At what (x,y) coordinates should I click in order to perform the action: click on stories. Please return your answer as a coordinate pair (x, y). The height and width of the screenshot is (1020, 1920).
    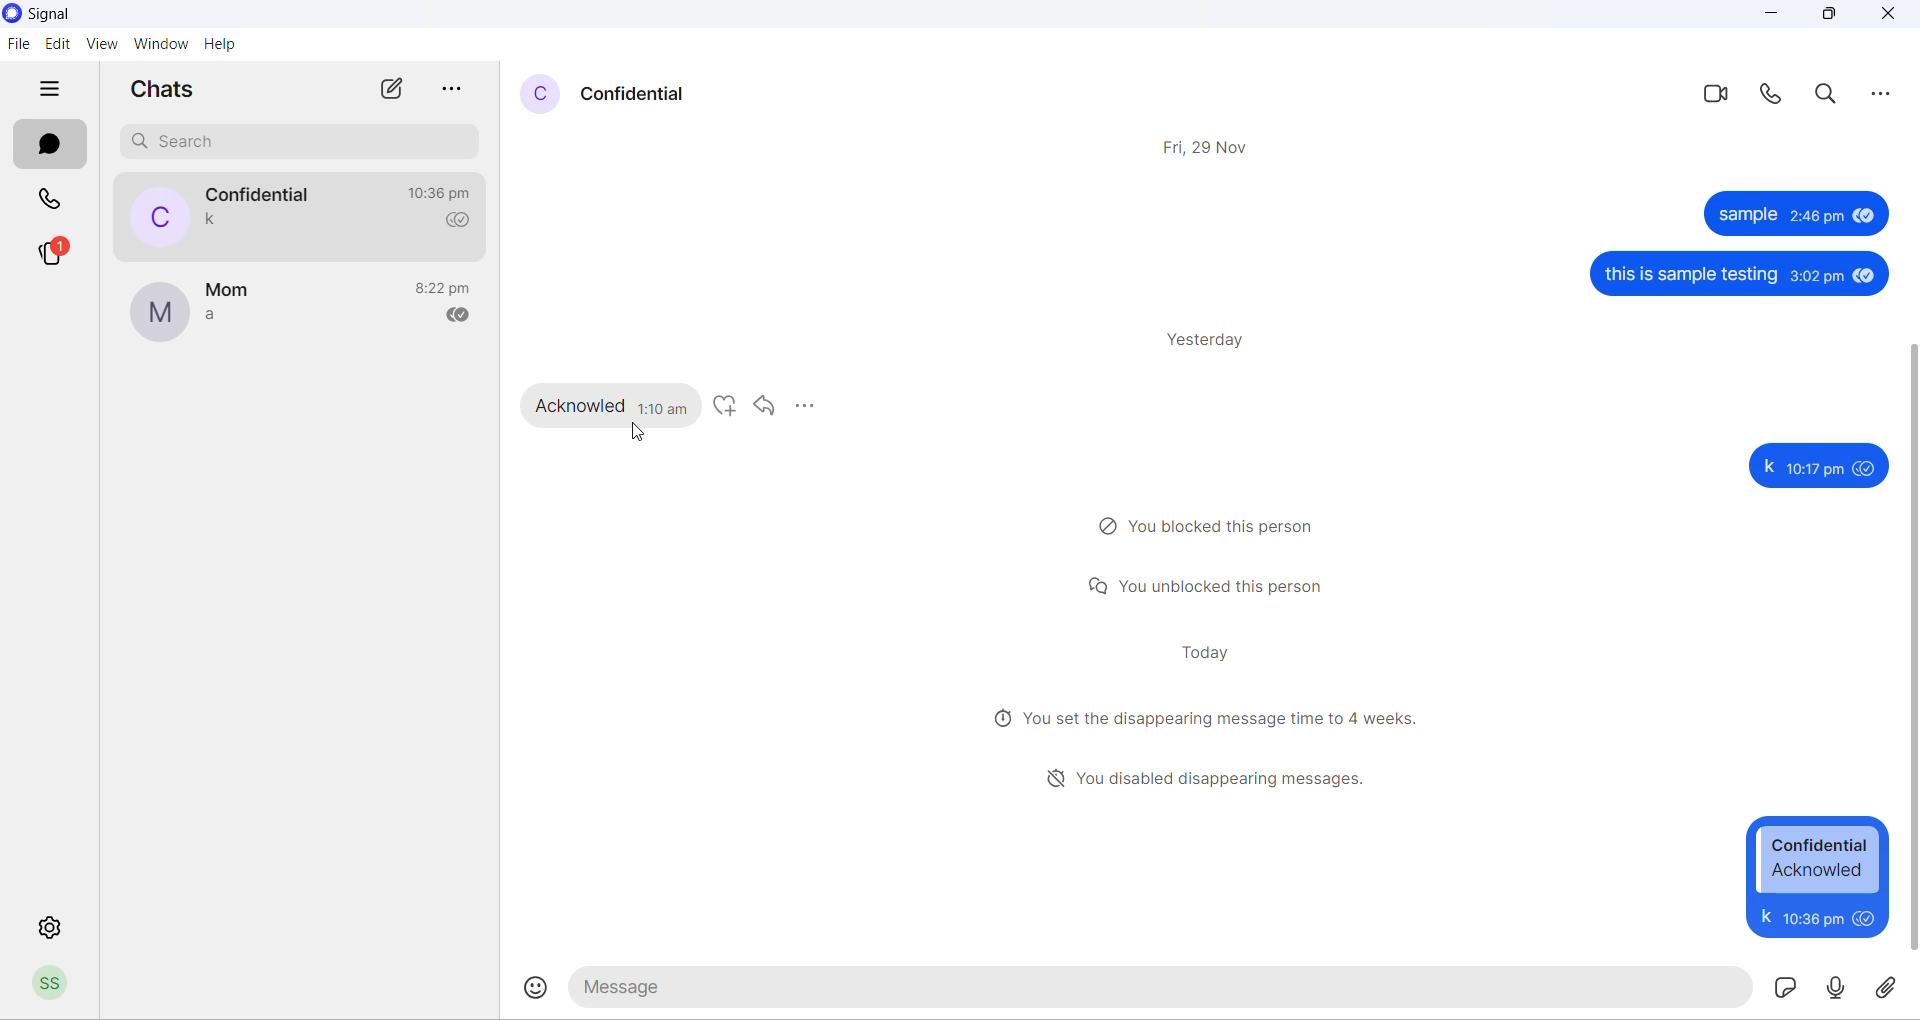
    Looking at the image, I should click on (51, 251).